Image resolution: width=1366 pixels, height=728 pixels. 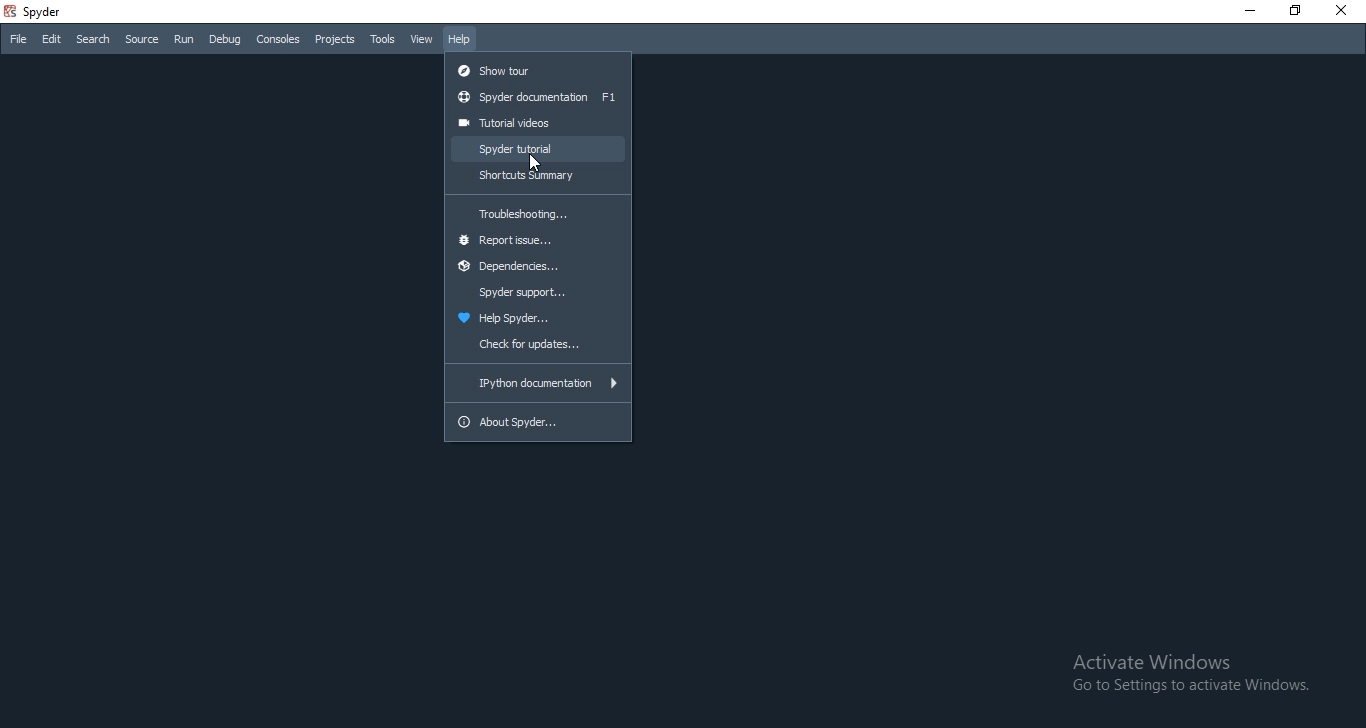 I want to click on about spyder, so click(x=541, y=422).